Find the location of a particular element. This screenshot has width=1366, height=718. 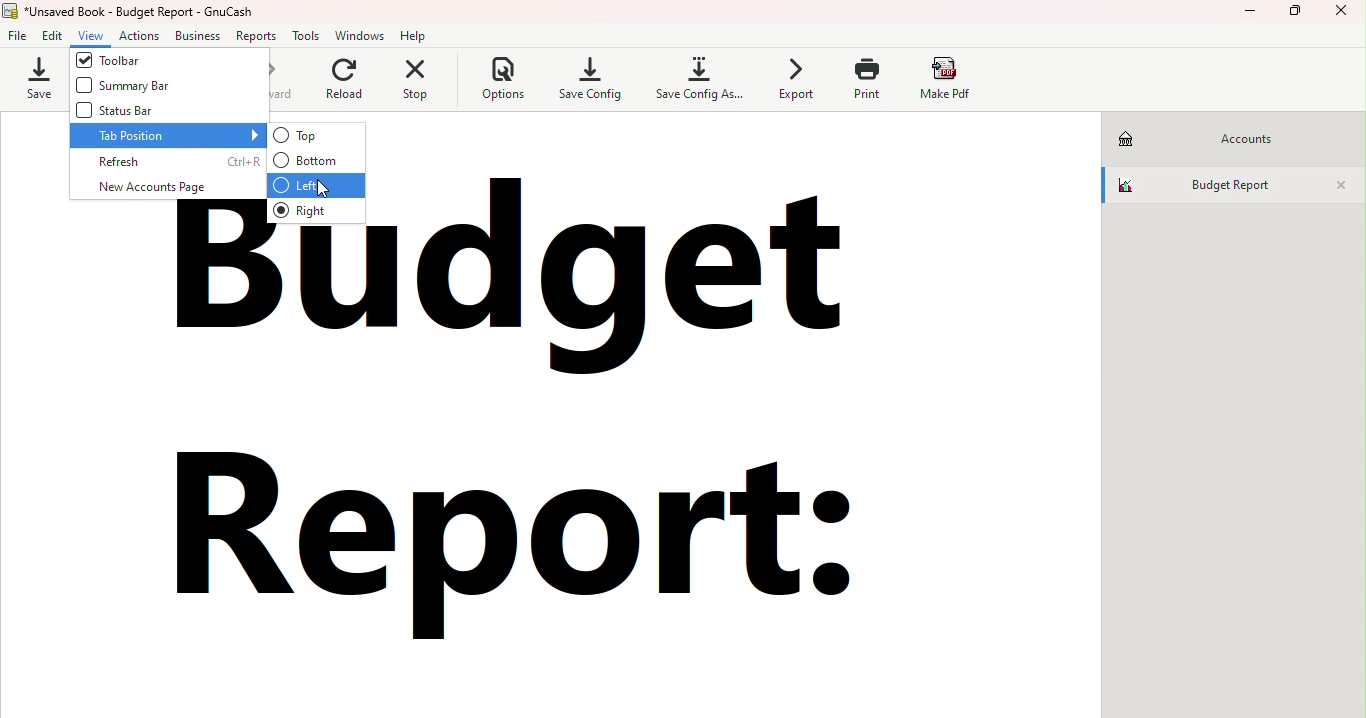

cursor is located at coordinates (322, 190).